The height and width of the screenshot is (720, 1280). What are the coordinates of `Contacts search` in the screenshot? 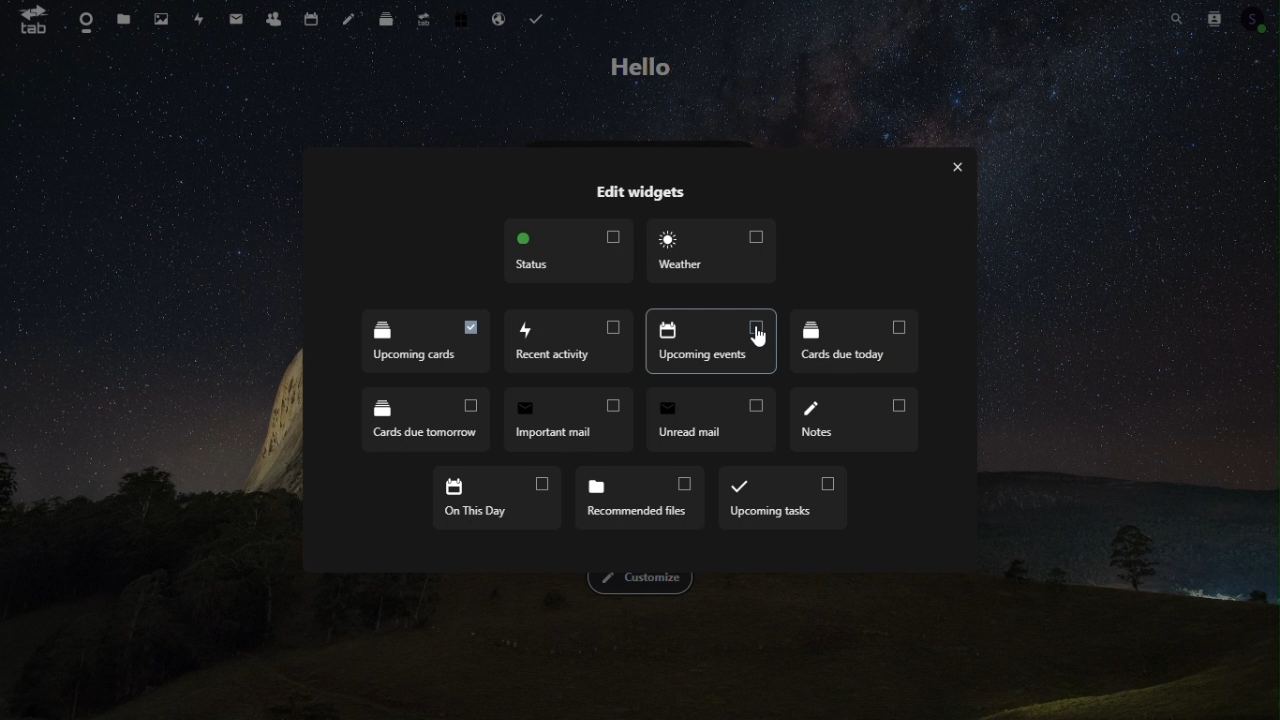 It's located at (1212, 18).